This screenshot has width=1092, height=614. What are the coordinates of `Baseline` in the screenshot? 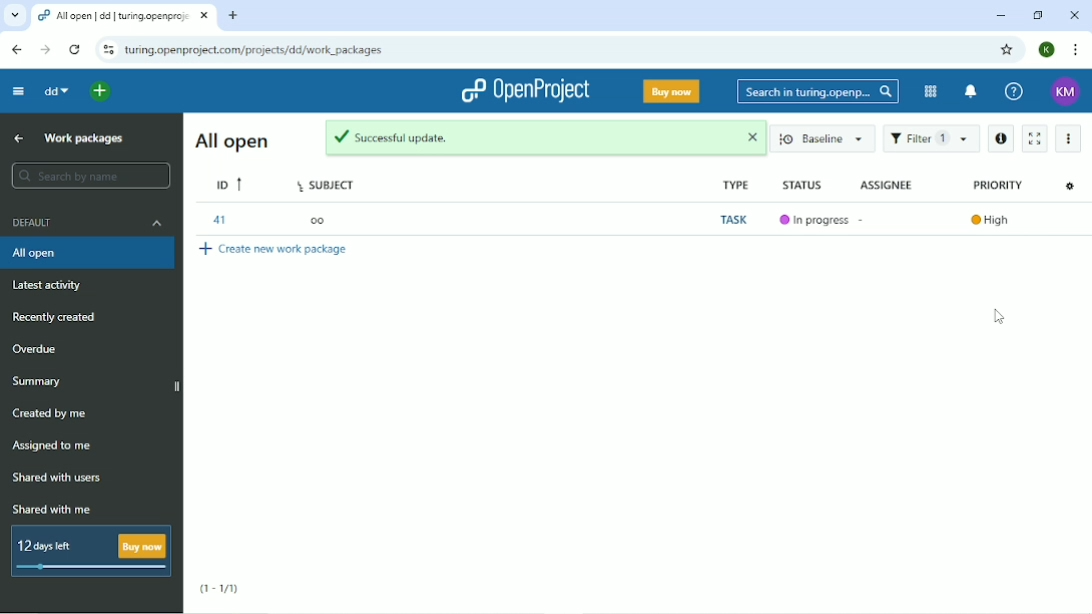 It's located at (824, 139).